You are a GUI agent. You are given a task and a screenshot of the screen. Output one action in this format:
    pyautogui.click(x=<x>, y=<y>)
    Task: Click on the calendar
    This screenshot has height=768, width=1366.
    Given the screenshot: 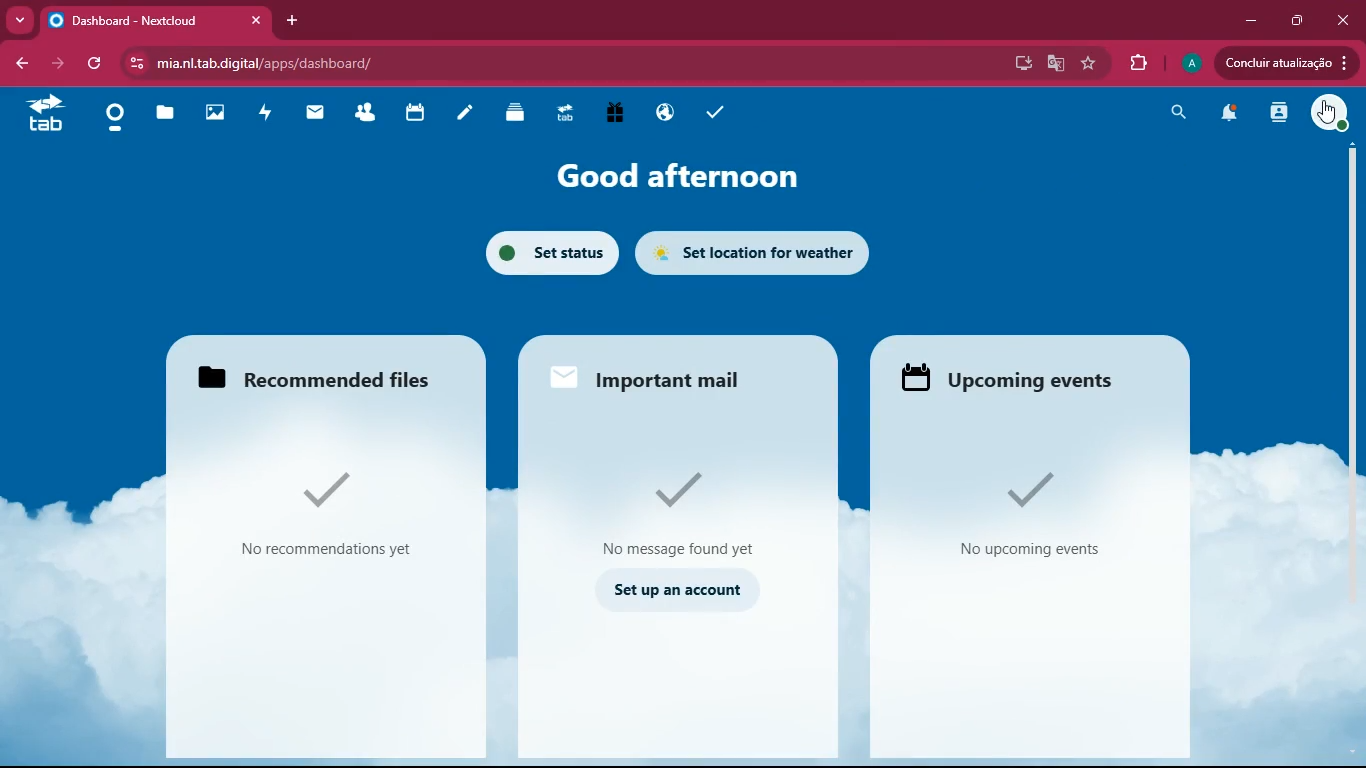 What is the action you would take?
    pyautogui.click(x=417, y=116)
    